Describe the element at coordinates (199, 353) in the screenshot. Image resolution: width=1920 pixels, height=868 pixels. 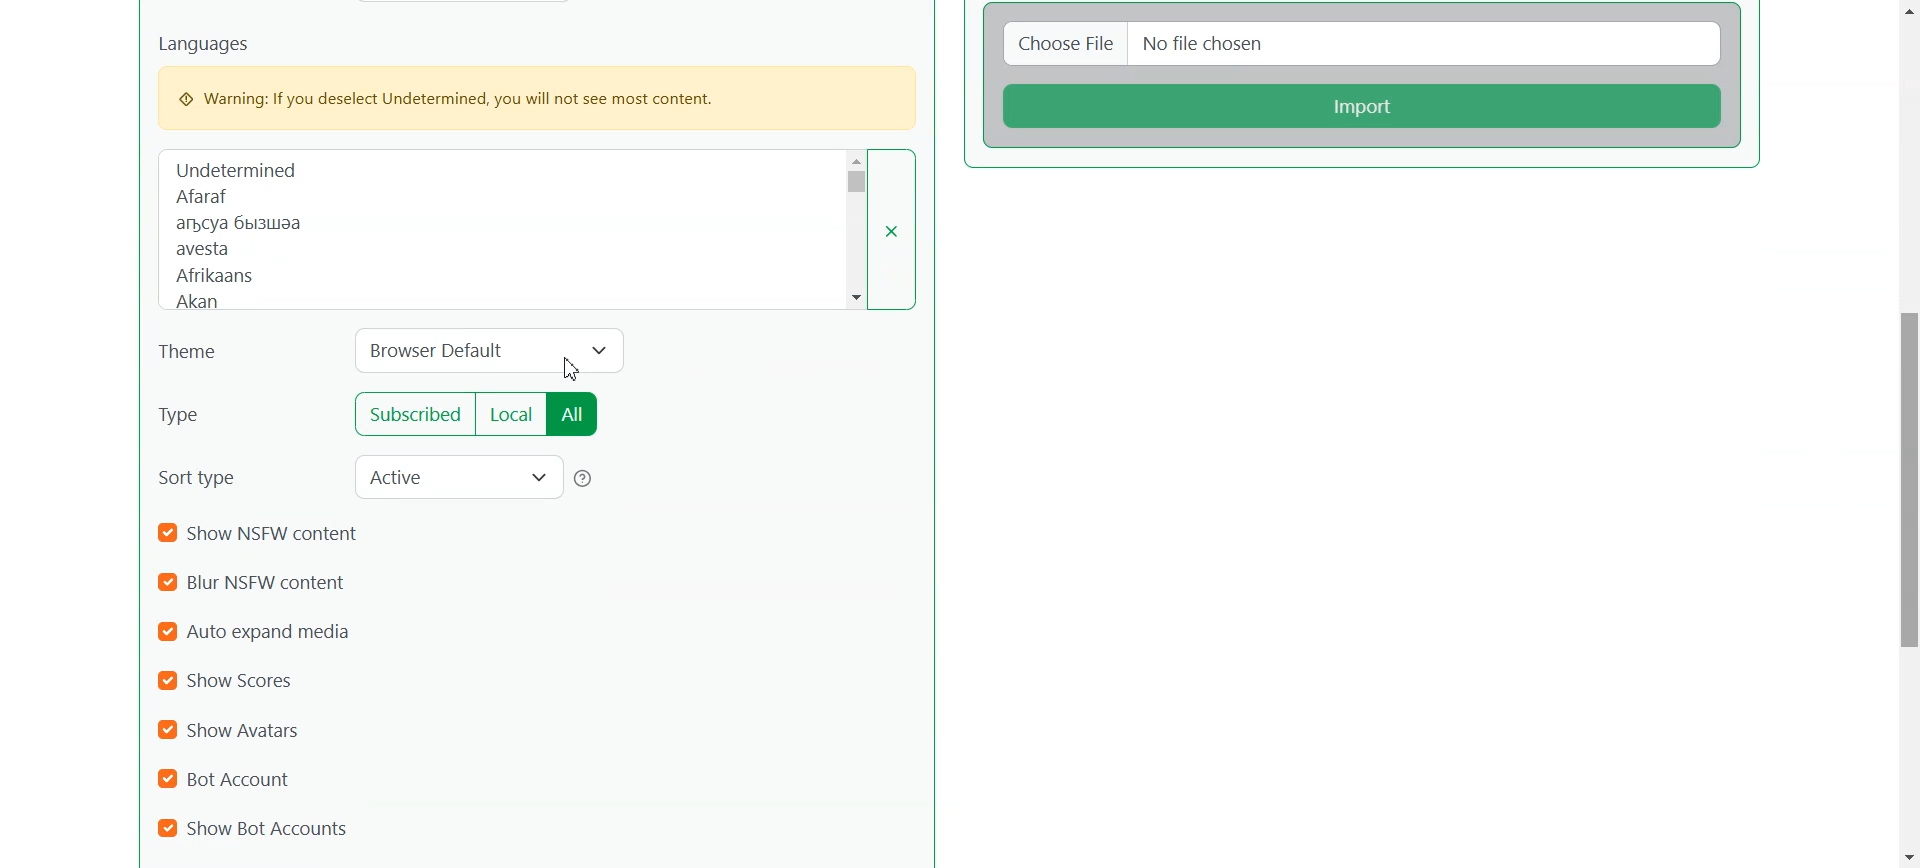
I see `Theme ` at that location.